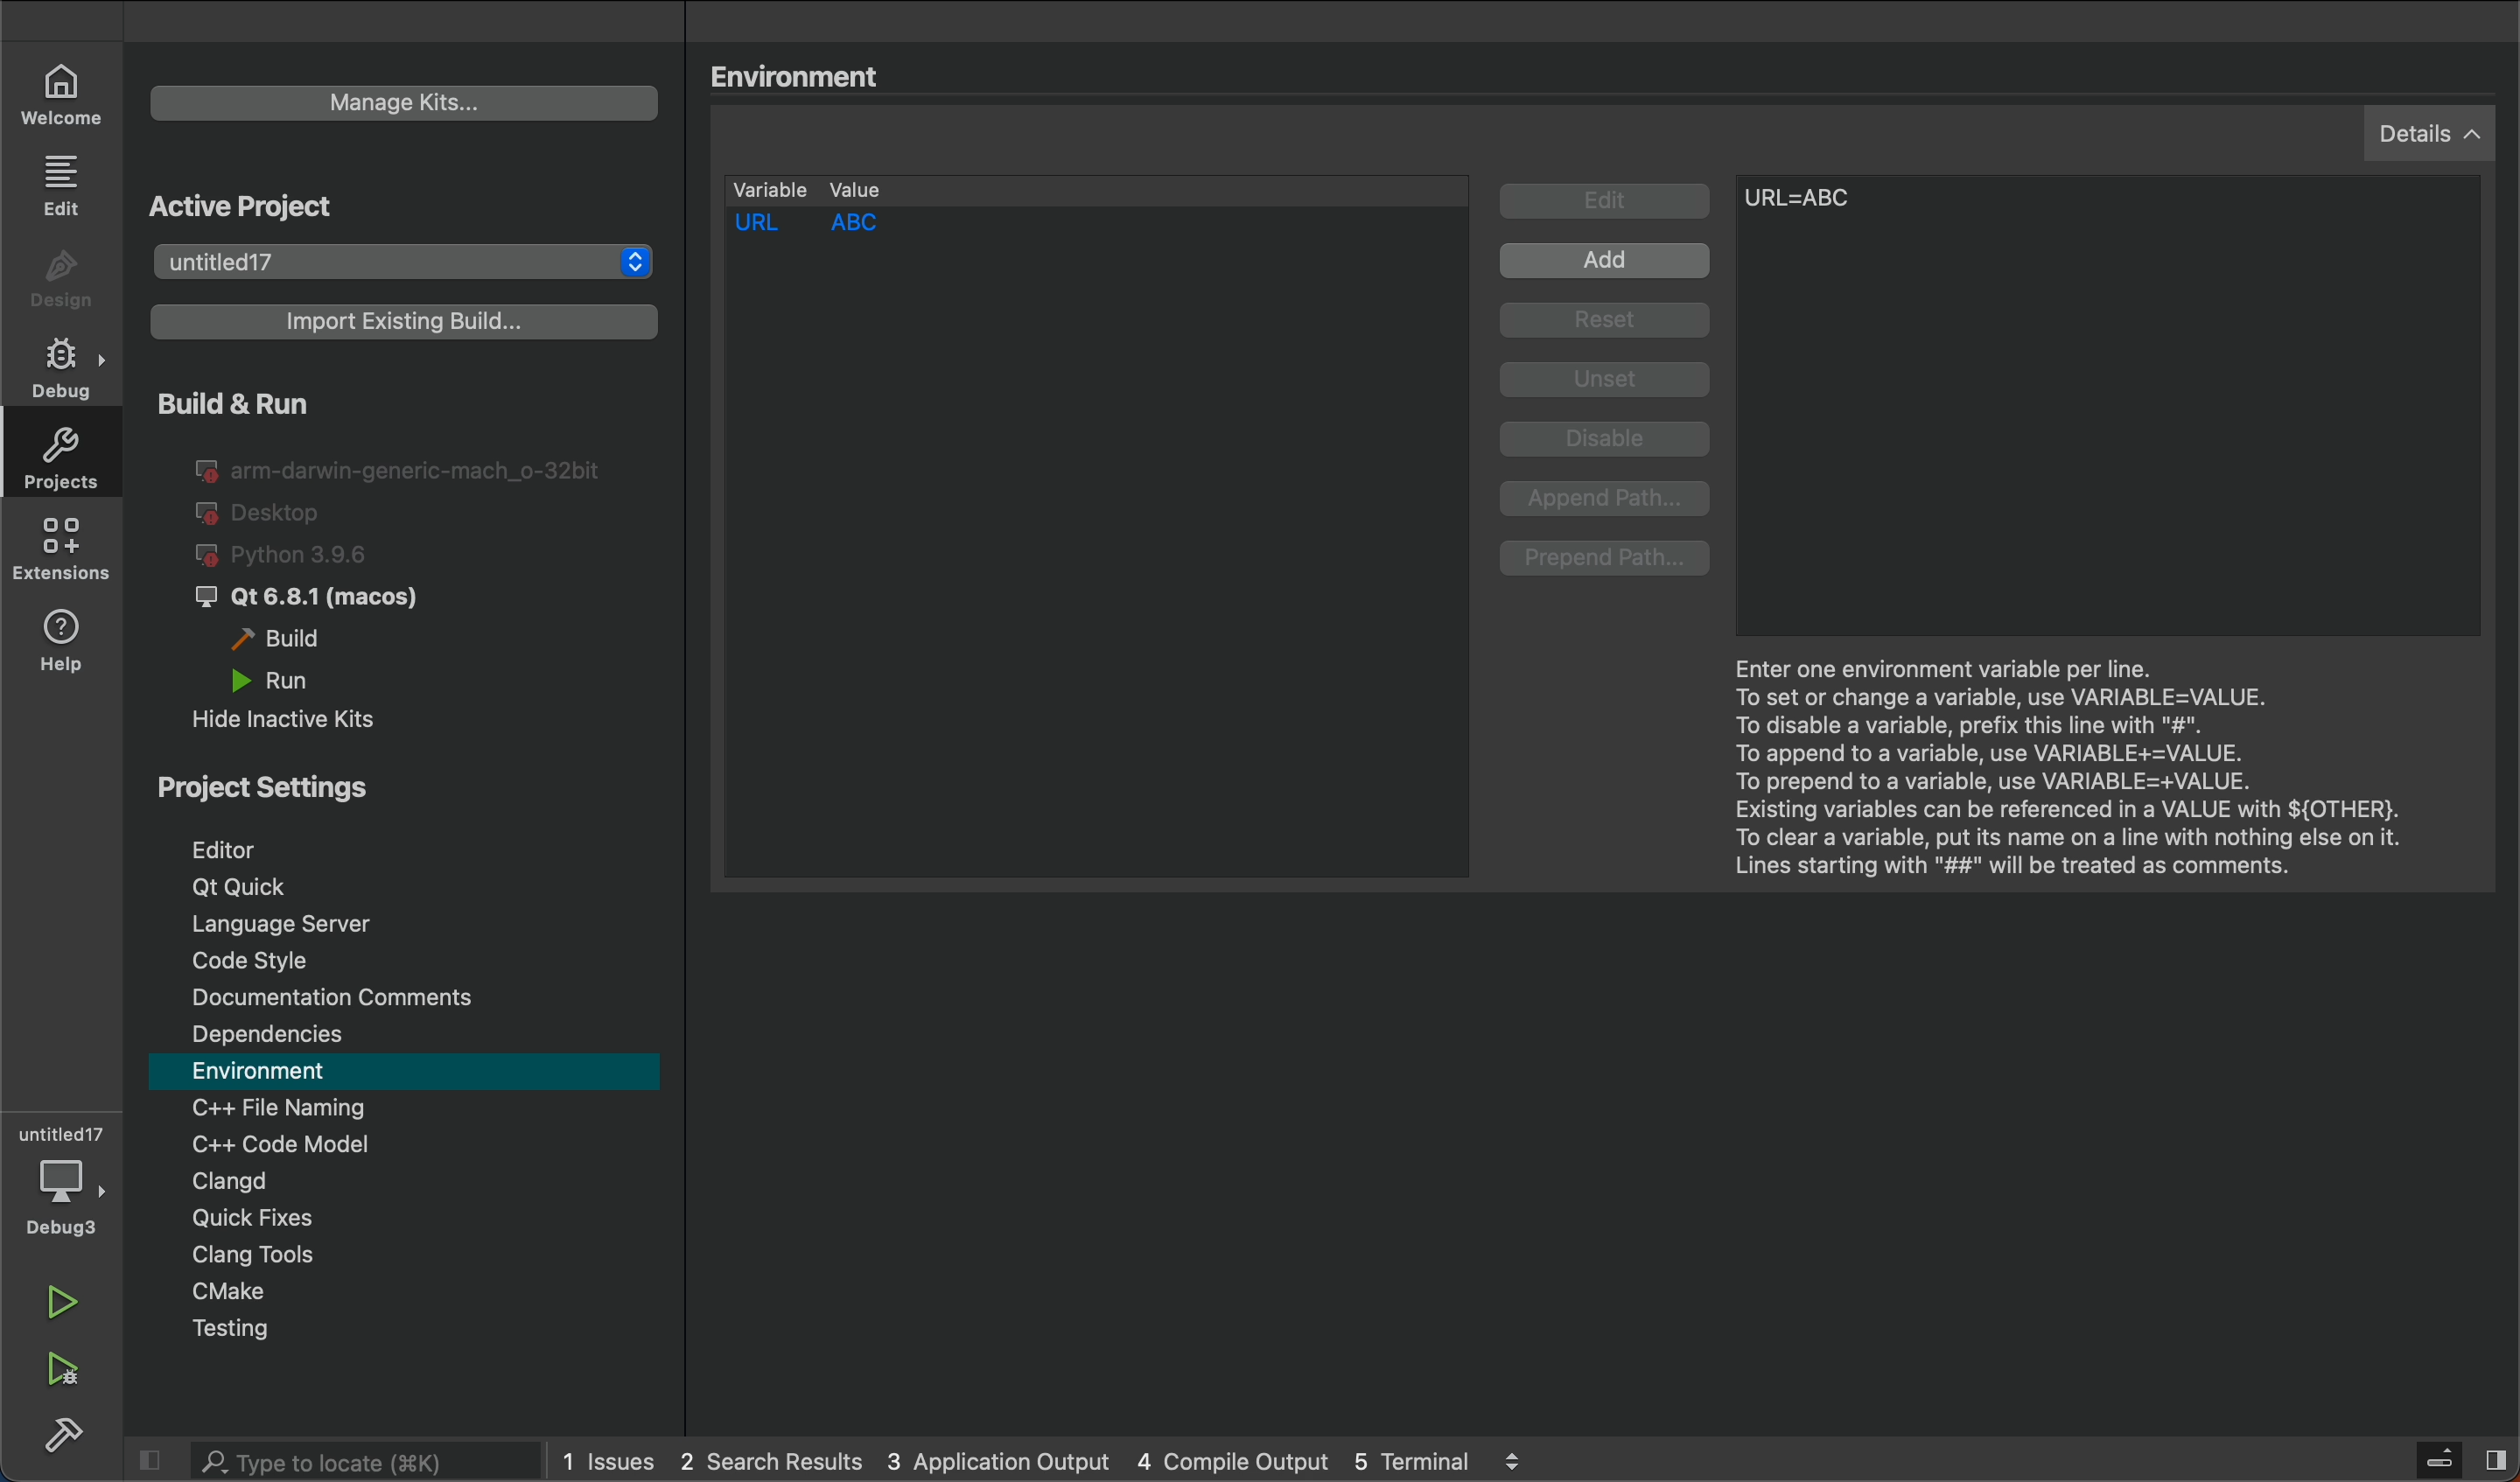 This screenshot has height=1482, width=2520. What do you see at coordinates (352, 205) in the screenshot?
I see `Active Project` at bounding box center [352, 205].